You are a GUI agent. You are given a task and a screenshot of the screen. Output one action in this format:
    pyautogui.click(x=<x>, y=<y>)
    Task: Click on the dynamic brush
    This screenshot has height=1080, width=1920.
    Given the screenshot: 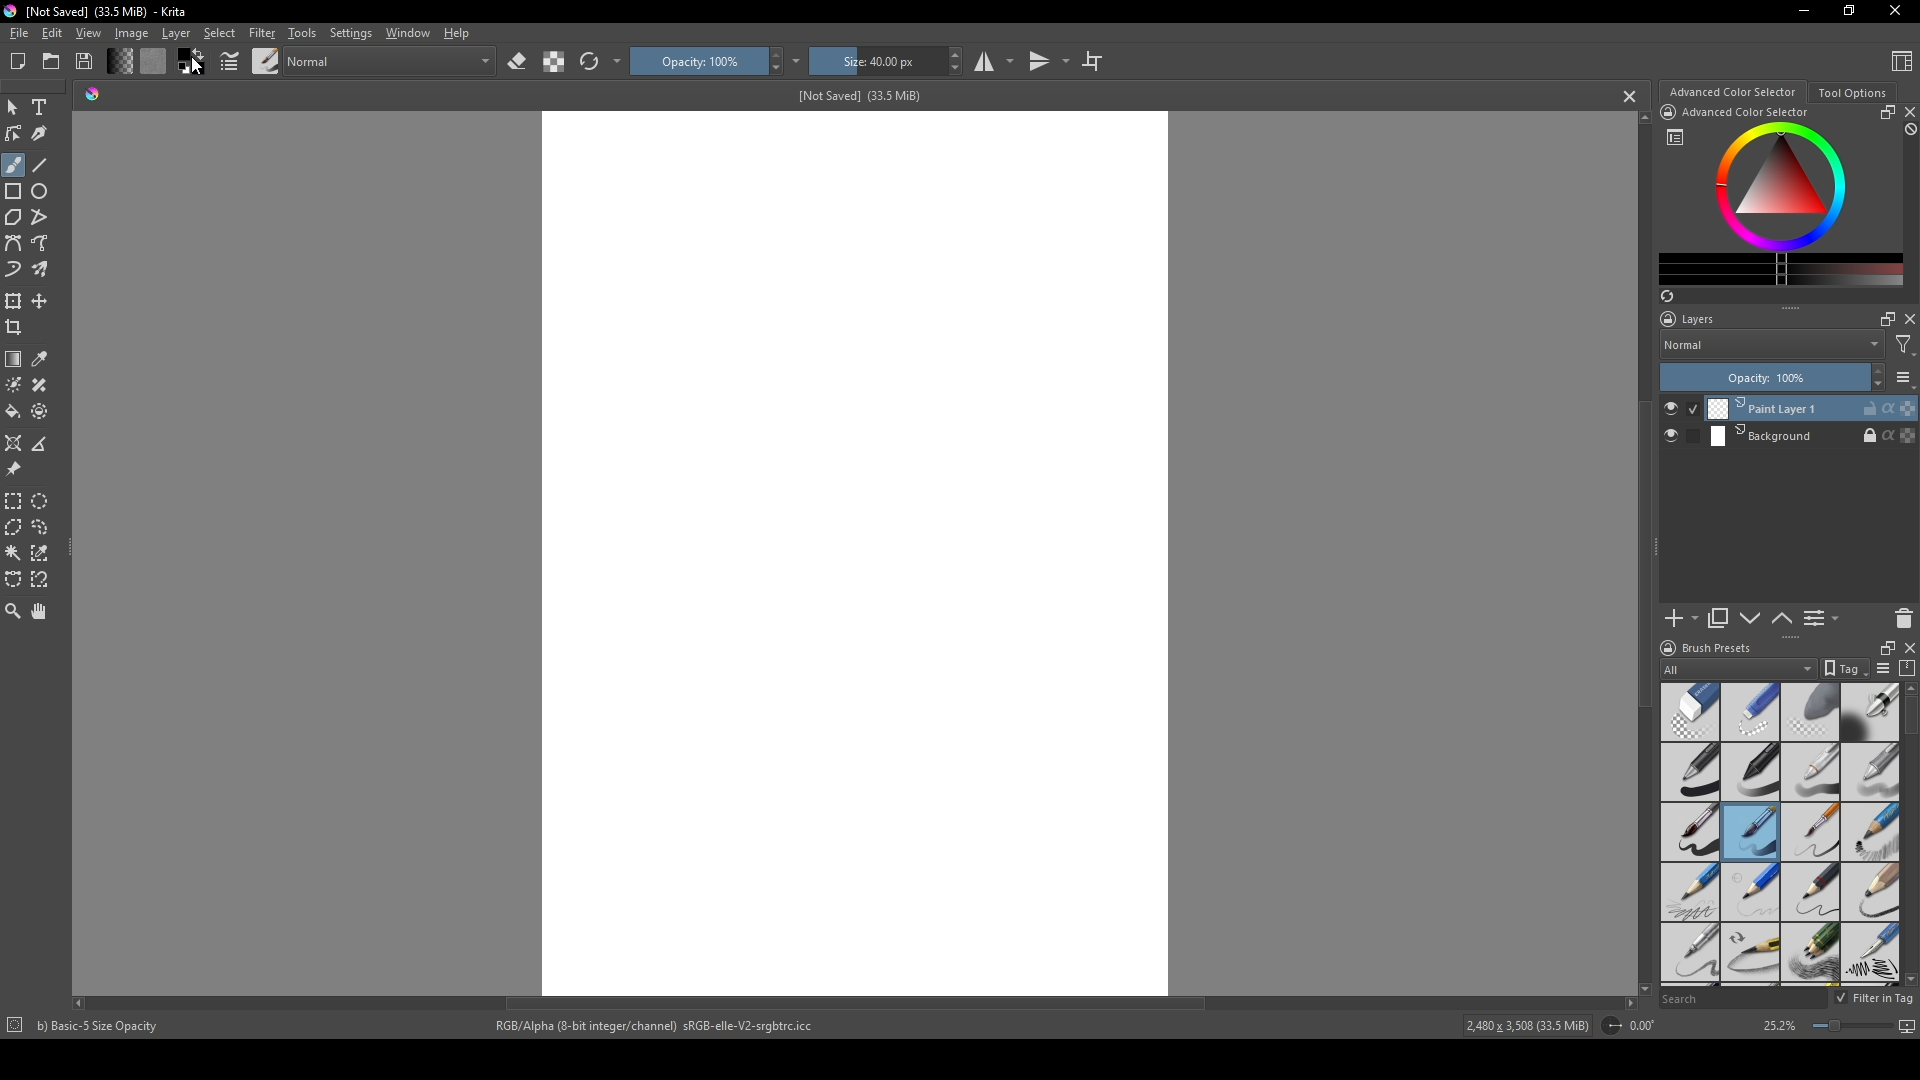 What is the action you would take?
    pyautogui.click(x=14, y=271)
    